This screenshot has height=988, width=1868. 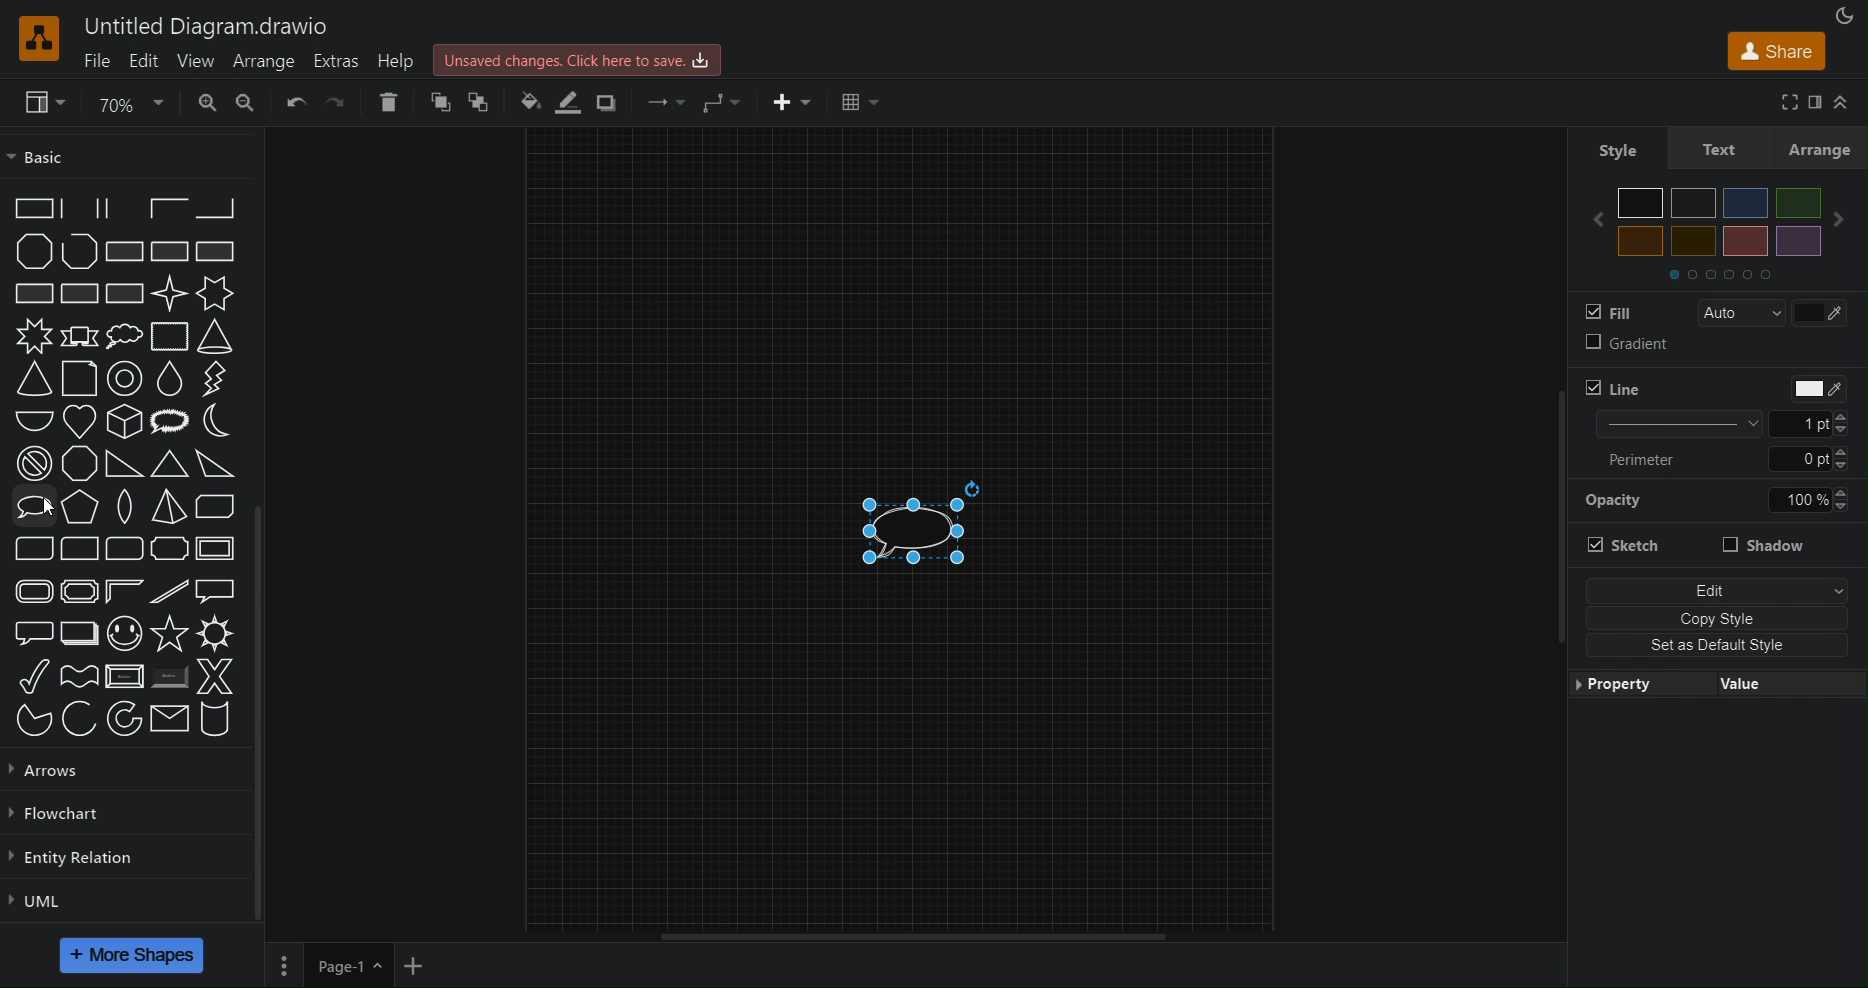 What do you see at coordinates (34, 294) in the screenshot?
I see `Rectangle with Horizontal Fill` at bounding box center [34, 294].